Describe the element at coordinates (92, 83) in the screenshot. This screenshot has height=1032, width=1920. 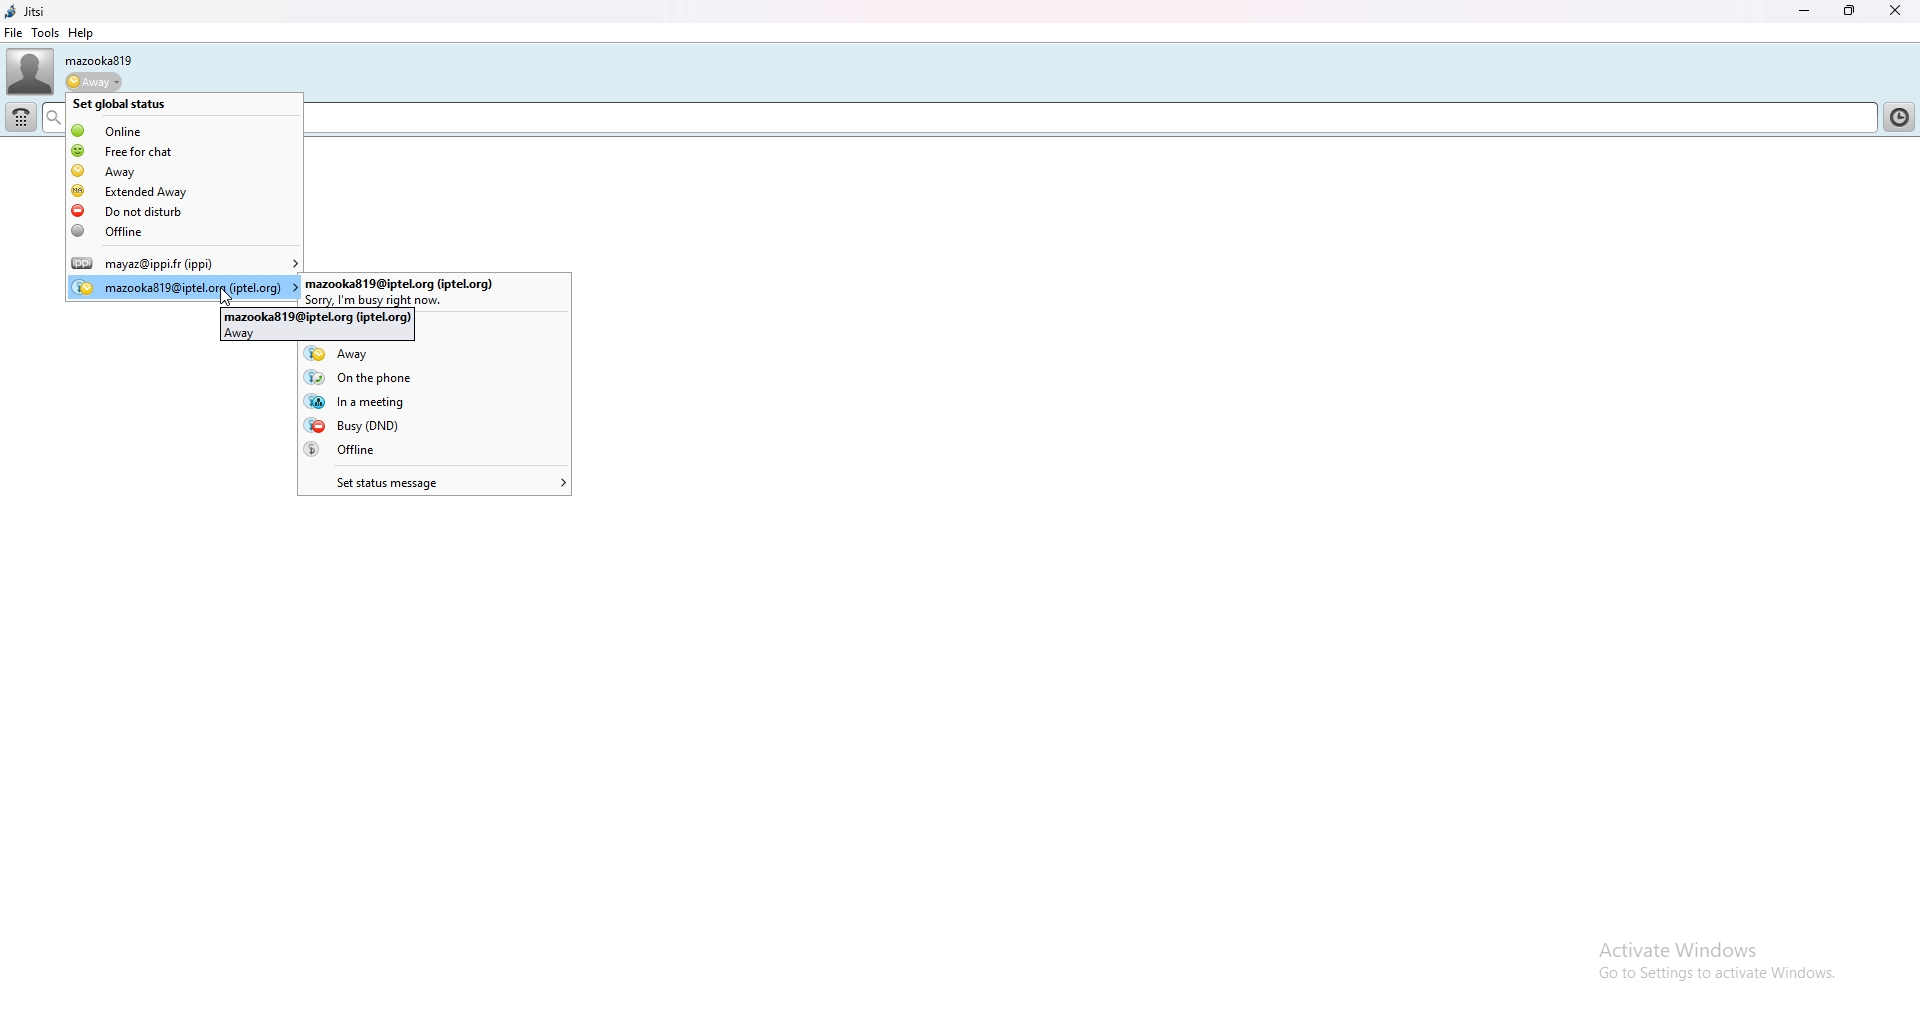
I see `status` at that location.